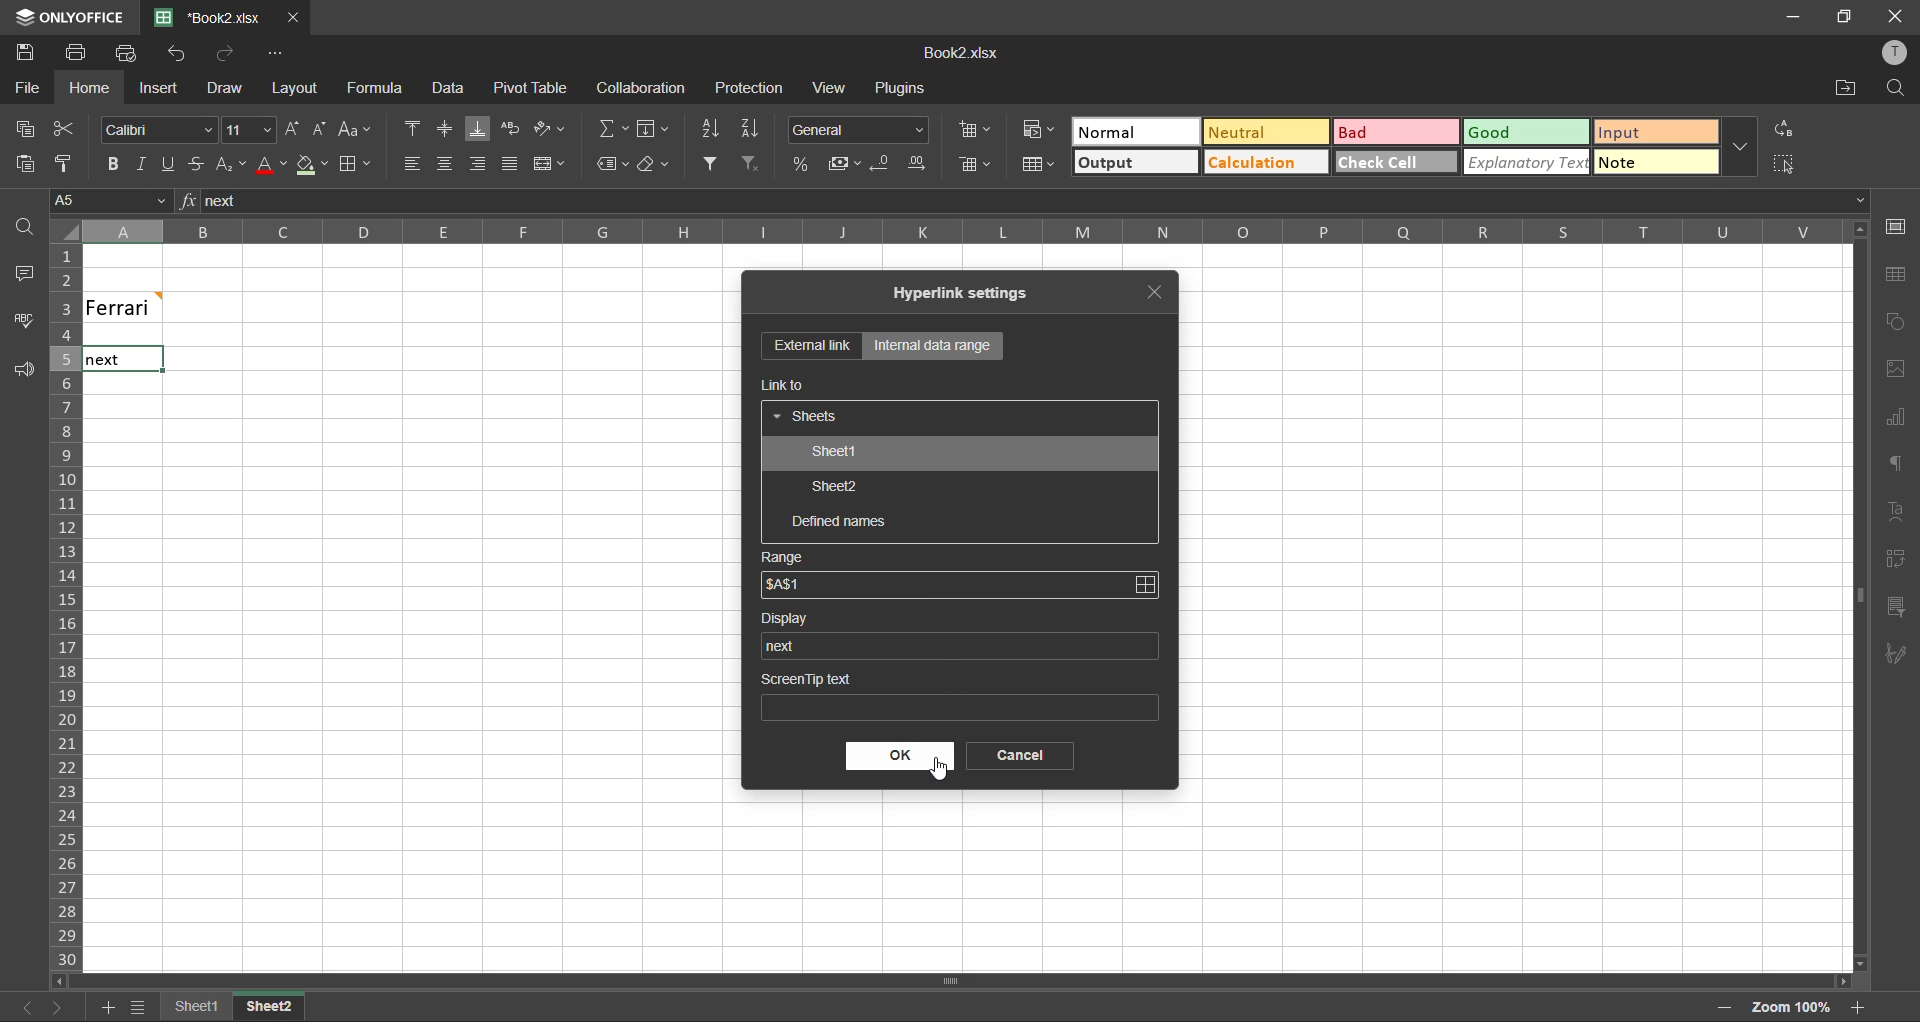 Image resolution: width=1920 pixels, height=1022 pixels. What do you see at coordinates (1112, 133) in the screenshot?
I see `normal` at bounding box center [1112, 133].